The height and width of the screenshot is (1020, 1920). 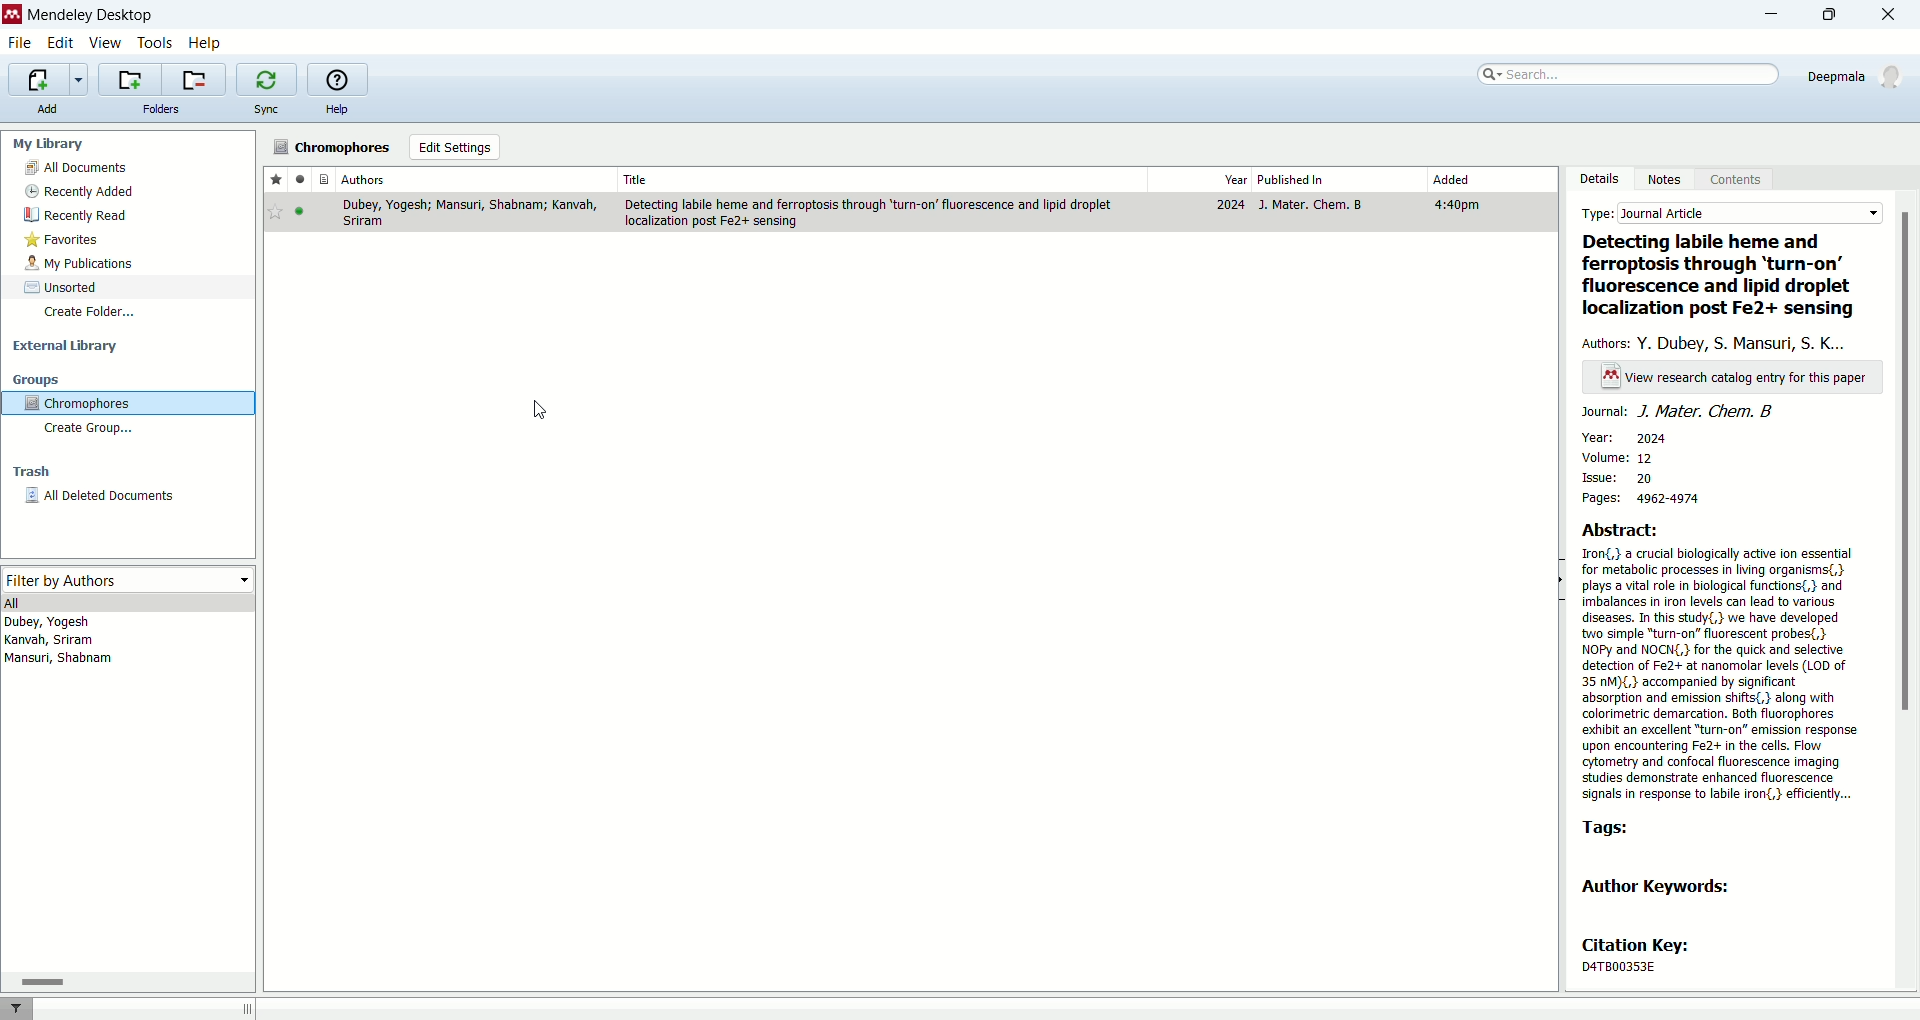 What do you see at coordinates (81, 191) in the screenshot?
I see `recently added` at bounding box center [81, 191].